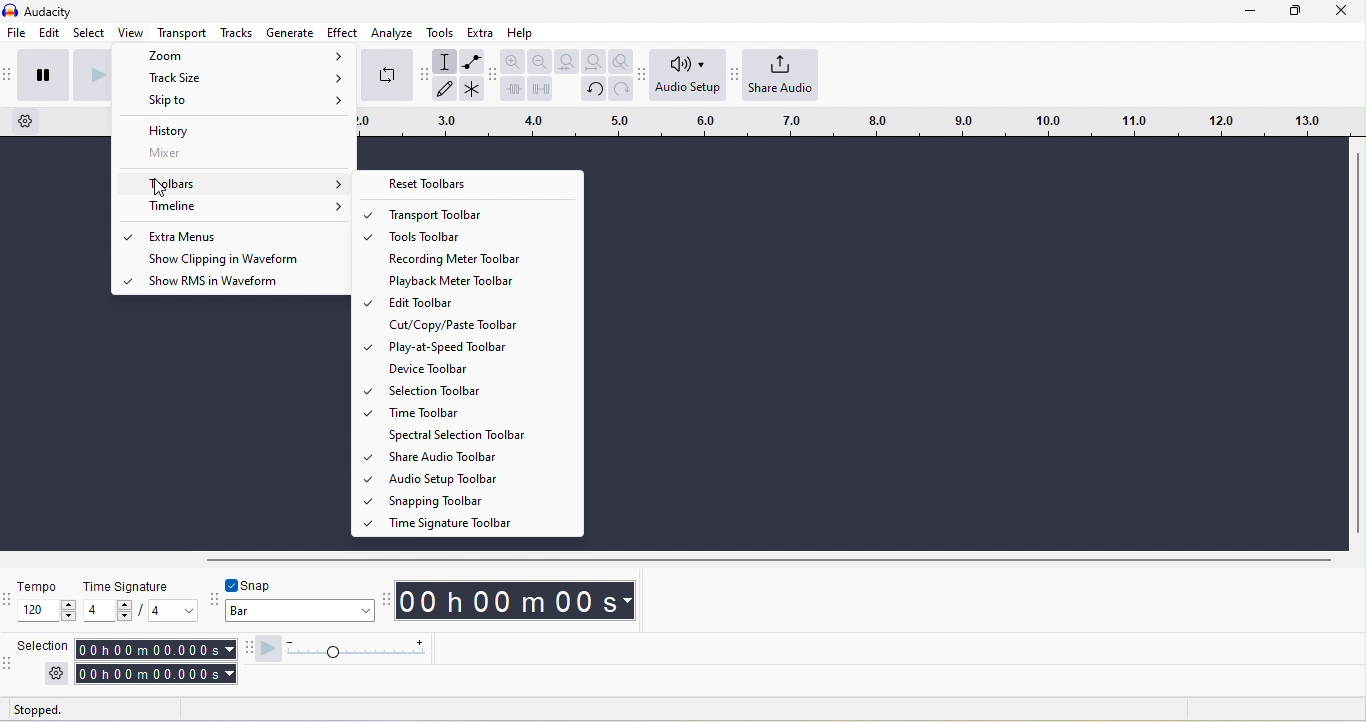 This screenshot has height=722, width=1366. I want to click on edit, so click(50, 33).